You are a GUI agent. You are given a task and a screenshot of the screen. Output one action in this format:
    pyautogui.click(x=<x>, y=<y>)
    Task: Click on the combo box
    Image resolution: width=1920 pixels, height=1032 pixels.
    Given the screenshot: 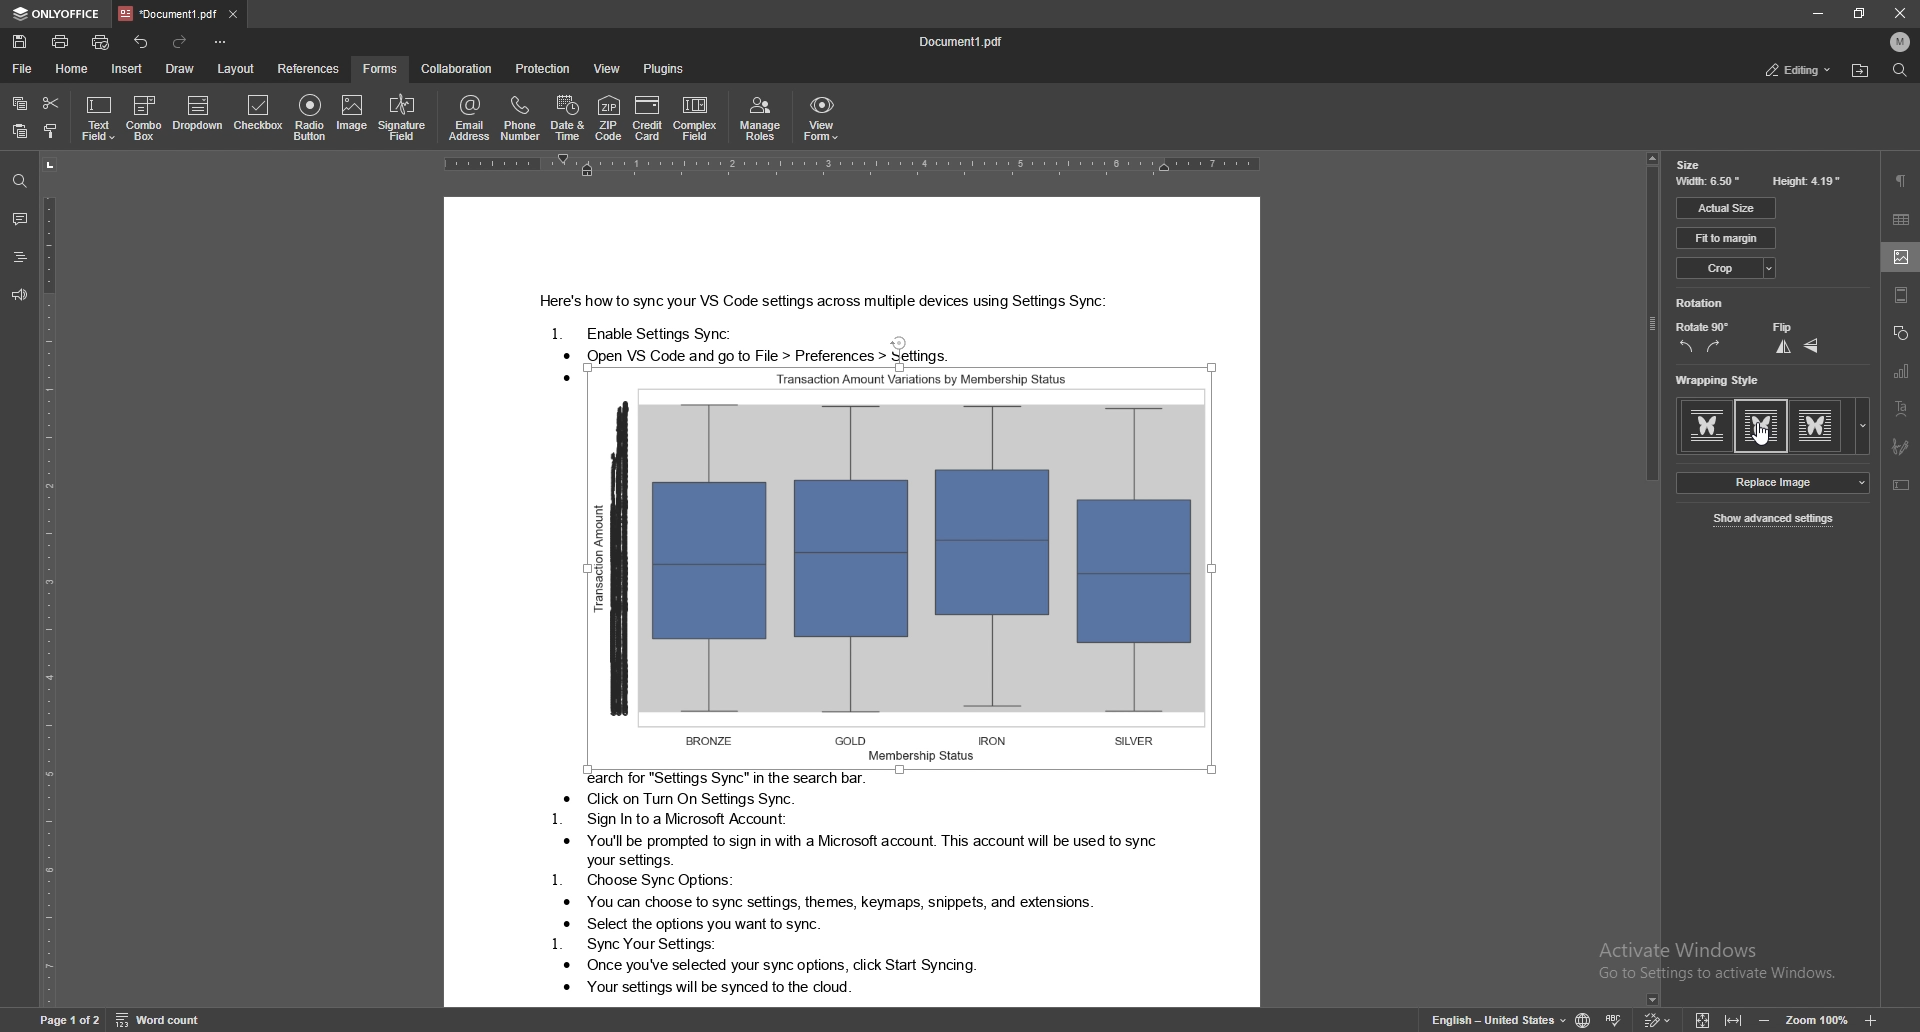 What is the action you would take?
    pyautogui.click(x=144, y=117)
    